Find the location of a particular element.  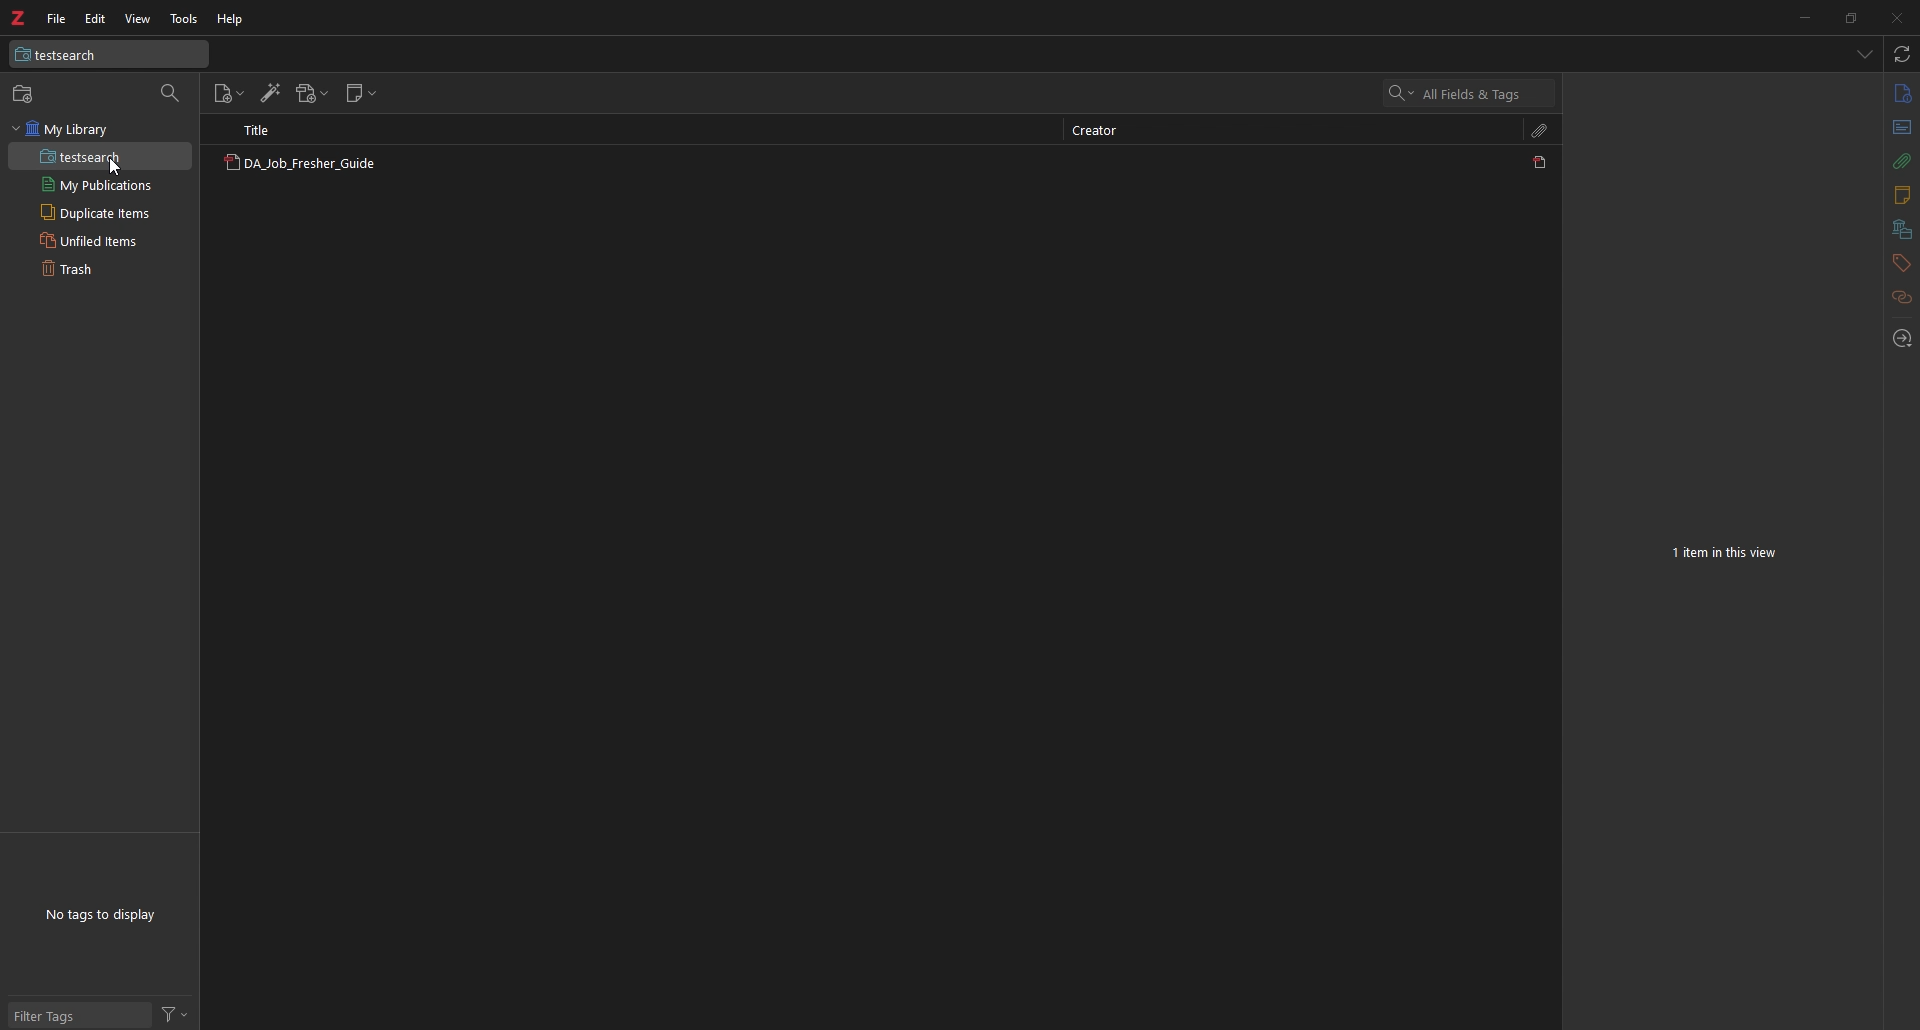

note is located at coordinates (1900, 196).